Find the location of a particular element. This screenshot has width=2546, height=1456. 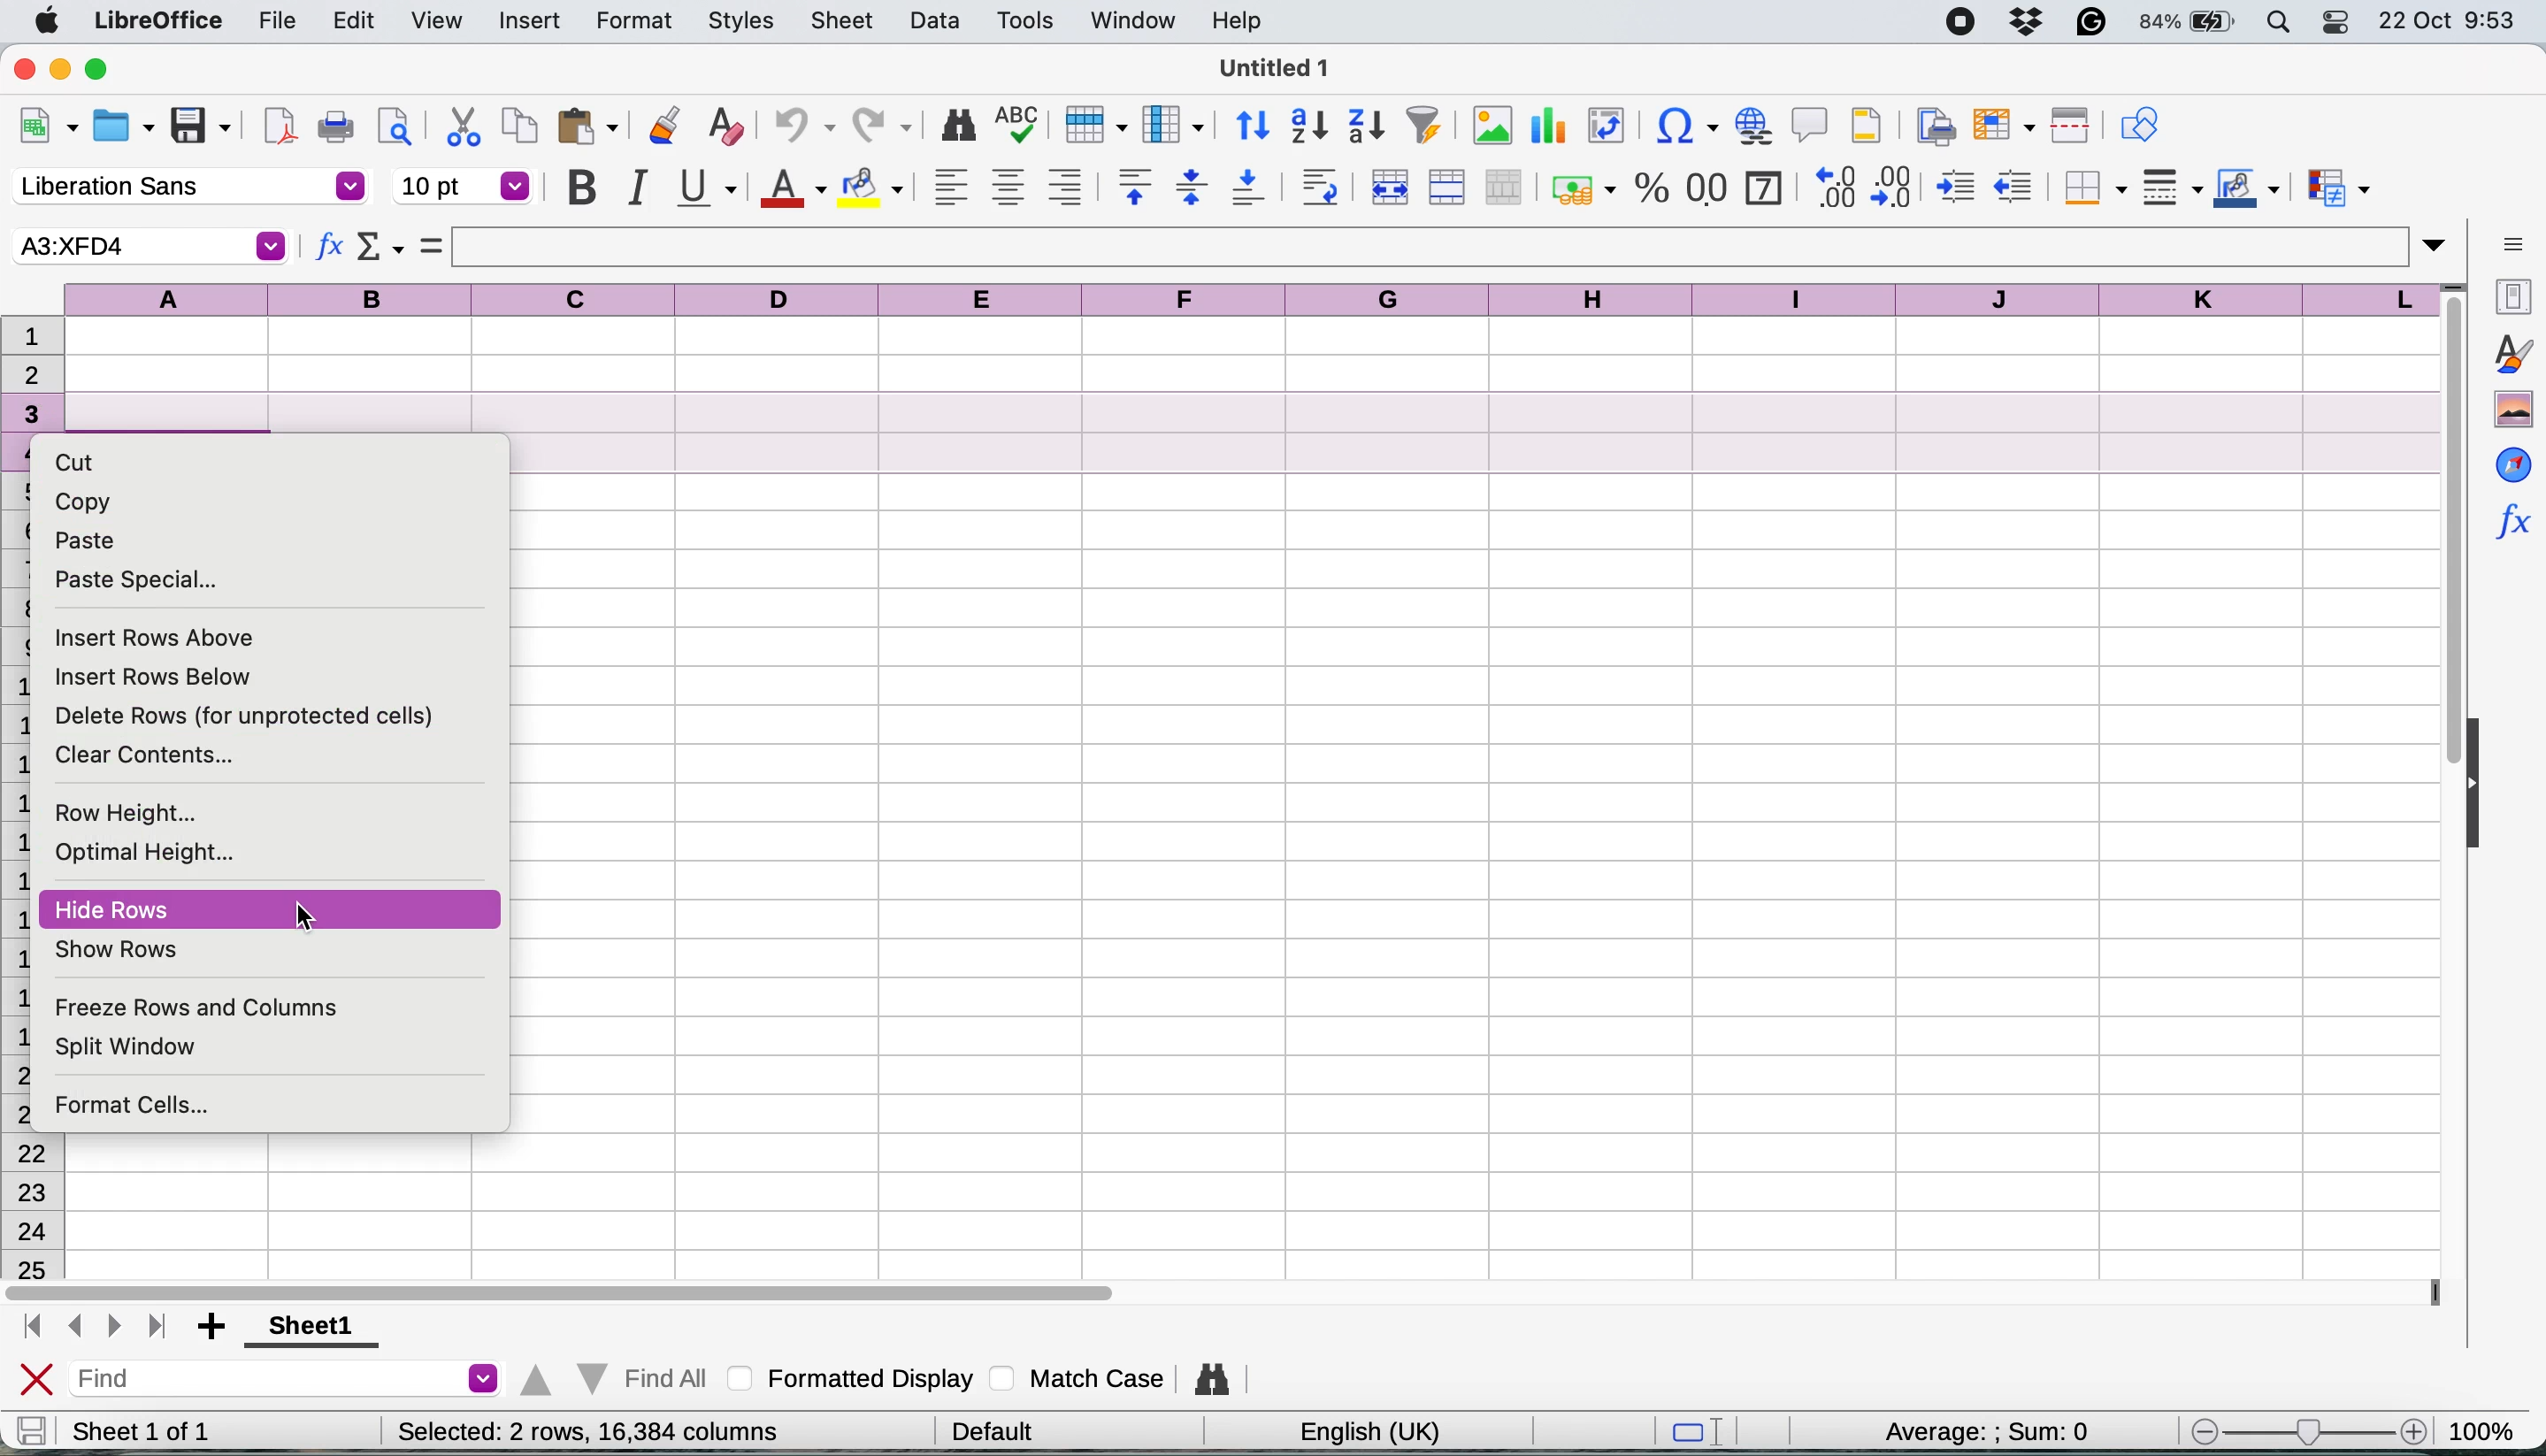

bold is located at coordinates (581, 188).